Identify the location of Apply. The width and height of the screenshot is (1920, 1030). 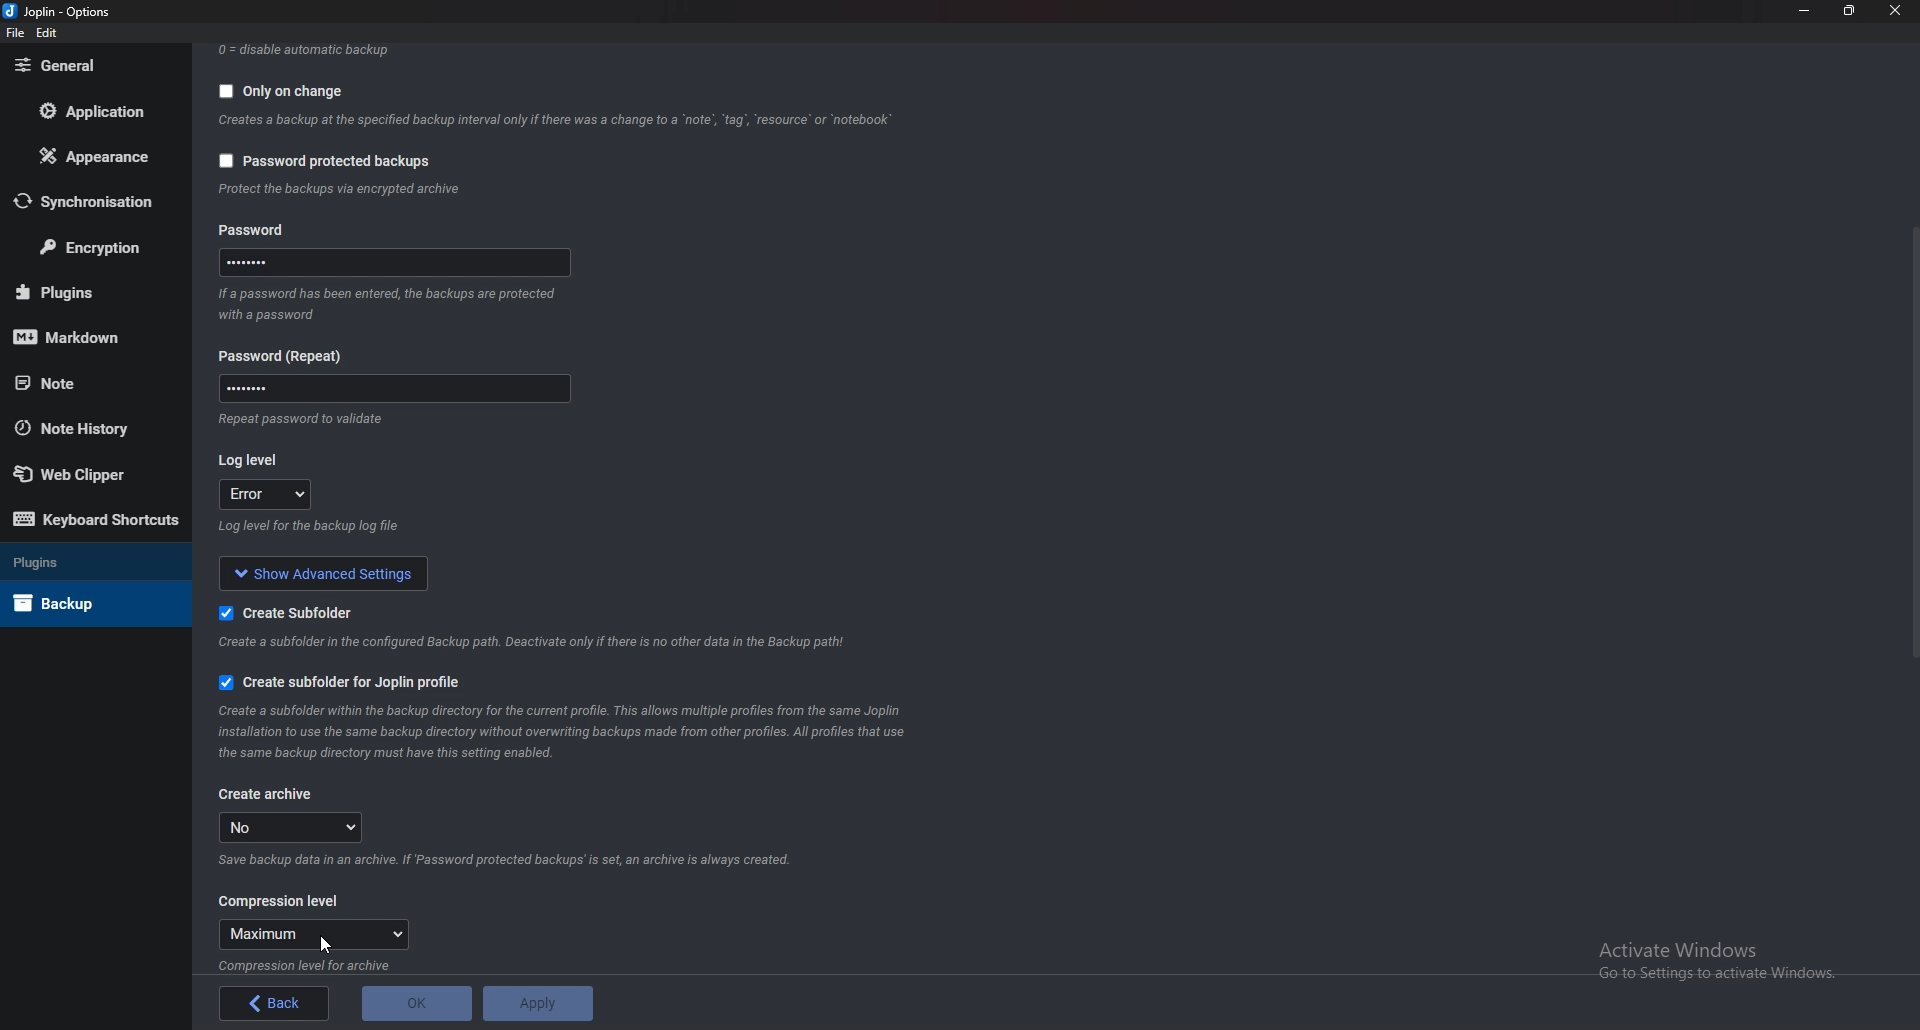
(536, 1001).